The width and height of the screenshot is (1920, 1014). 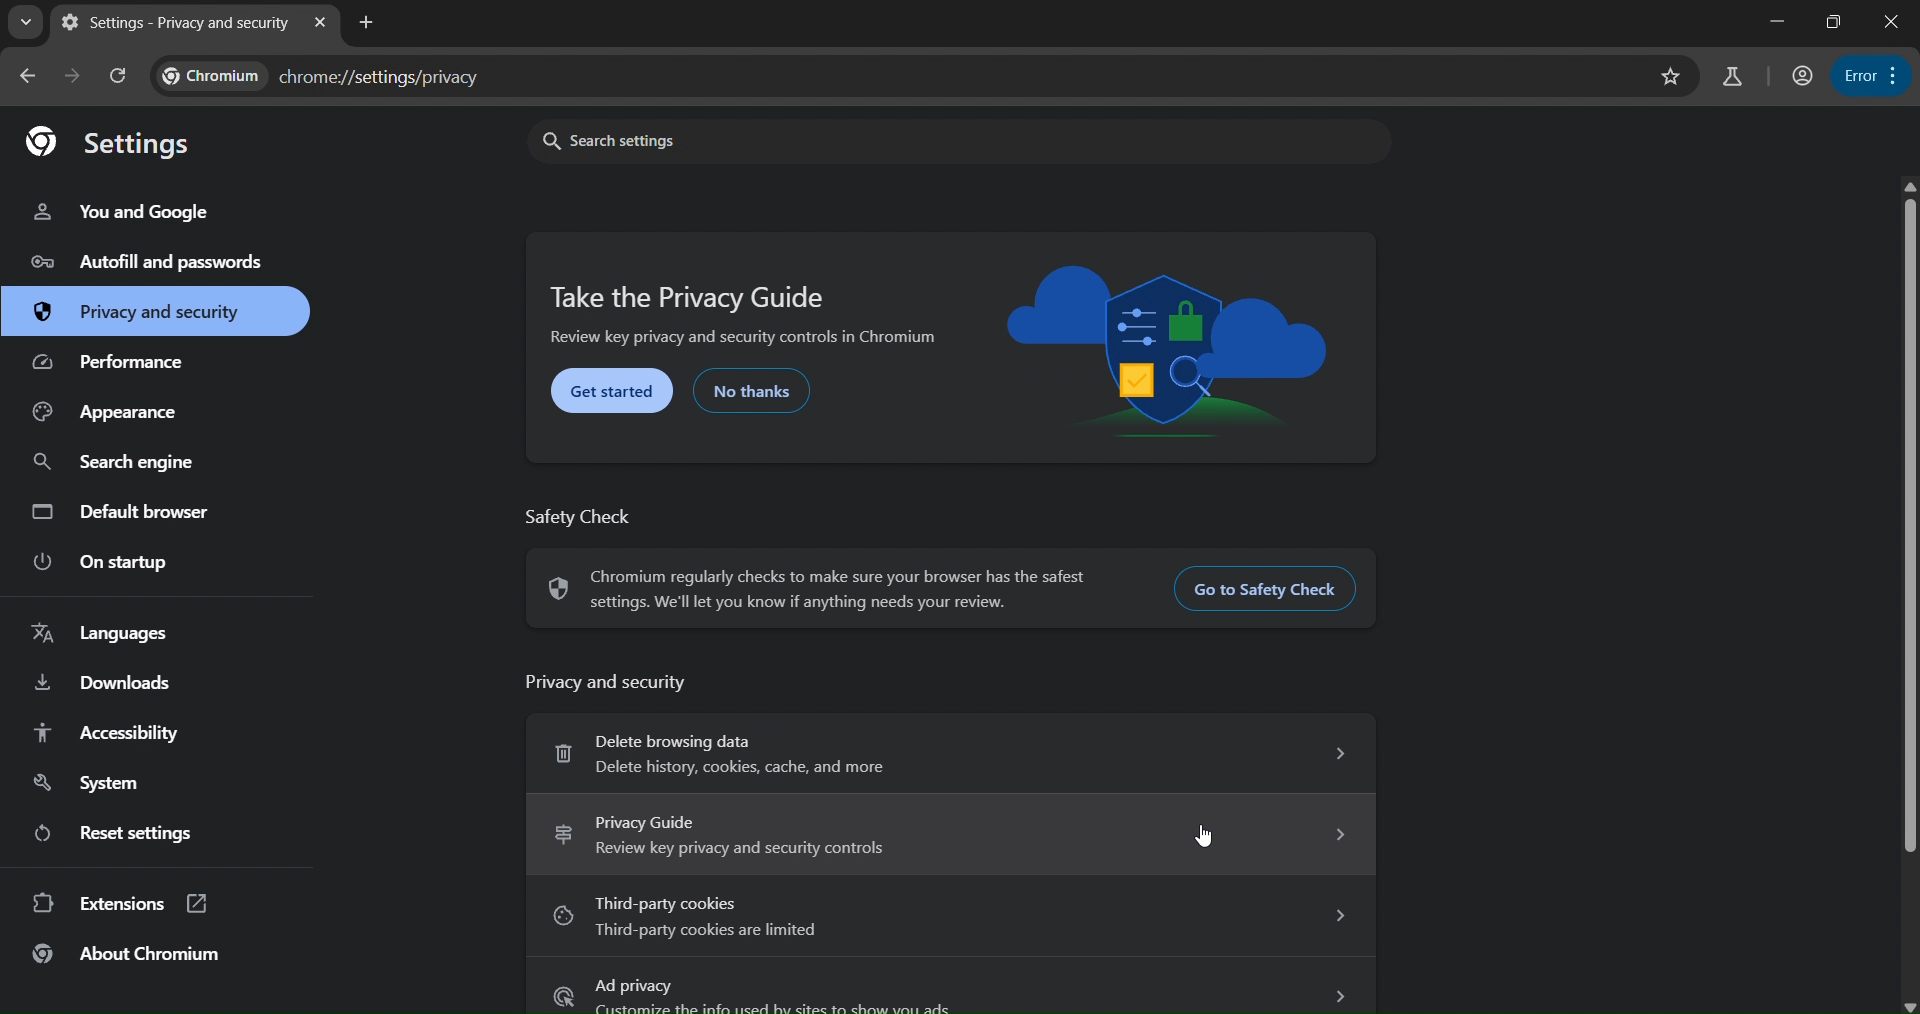 I want to click on search labs, so click(x=1734, y=77).